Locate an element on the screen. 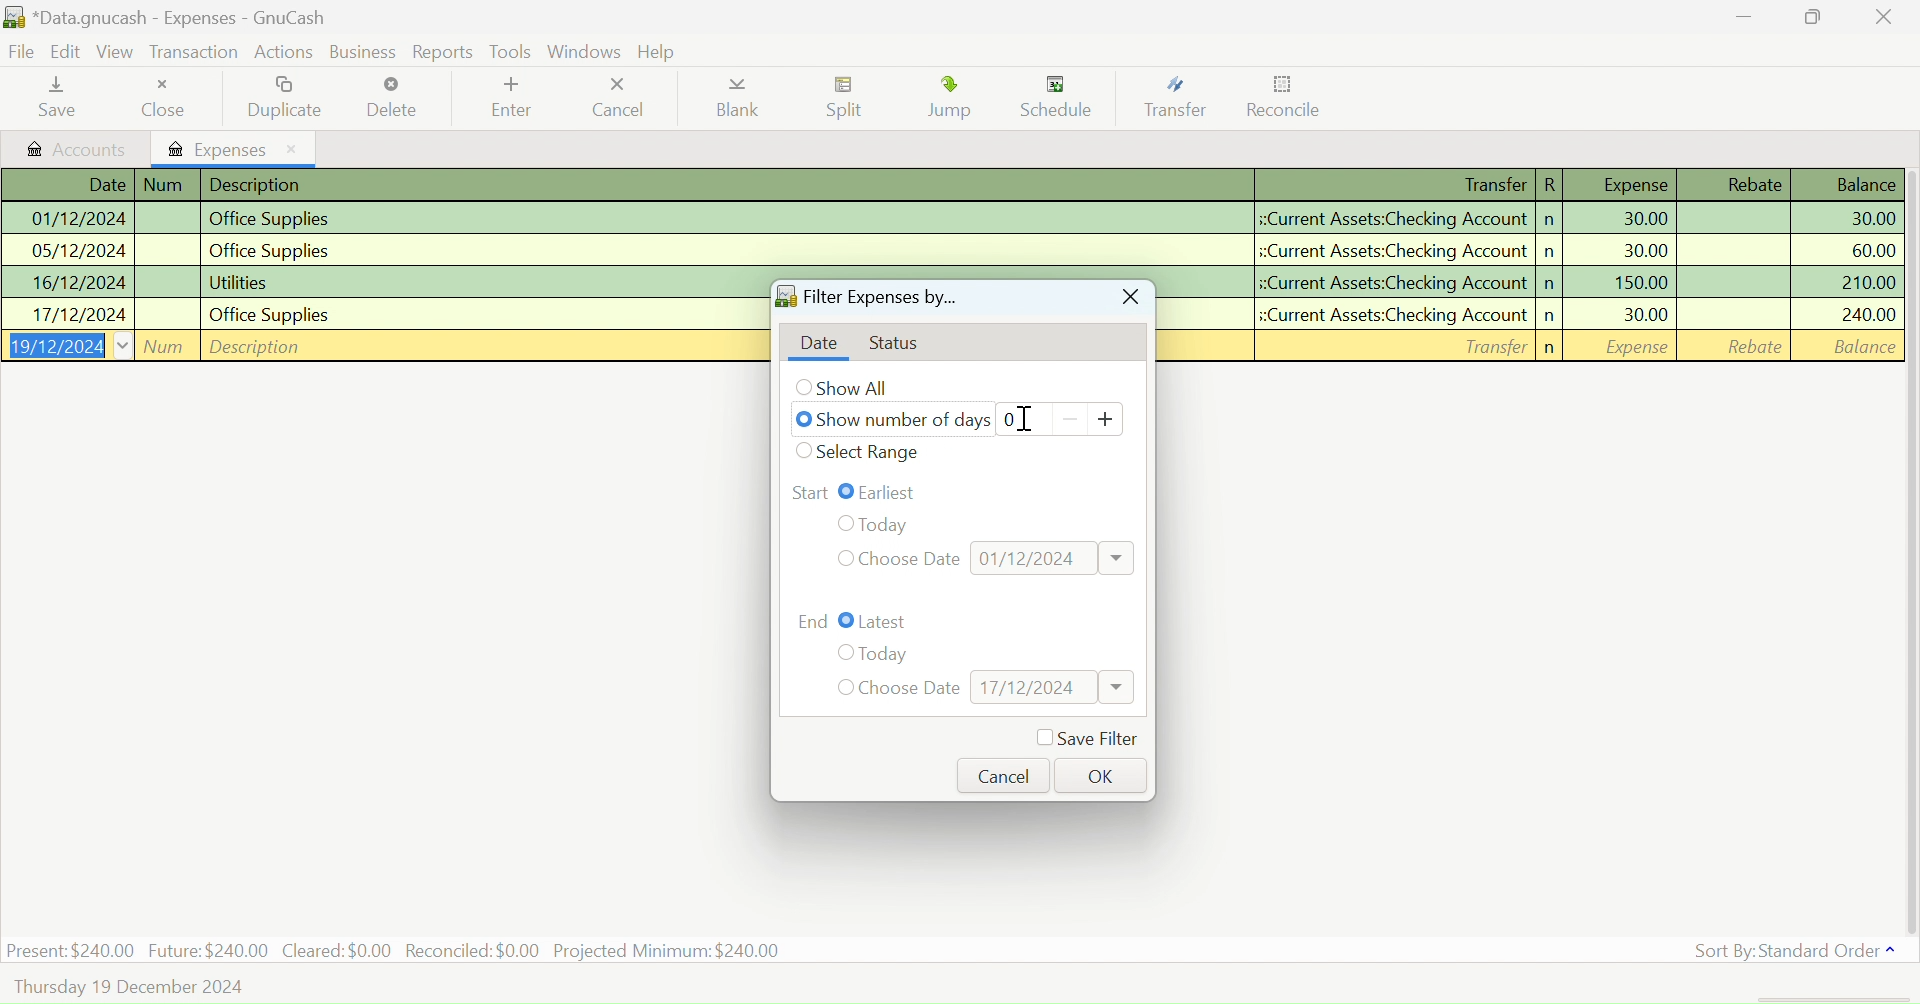  Utilities Transaction is located at coordinates (382, 283).